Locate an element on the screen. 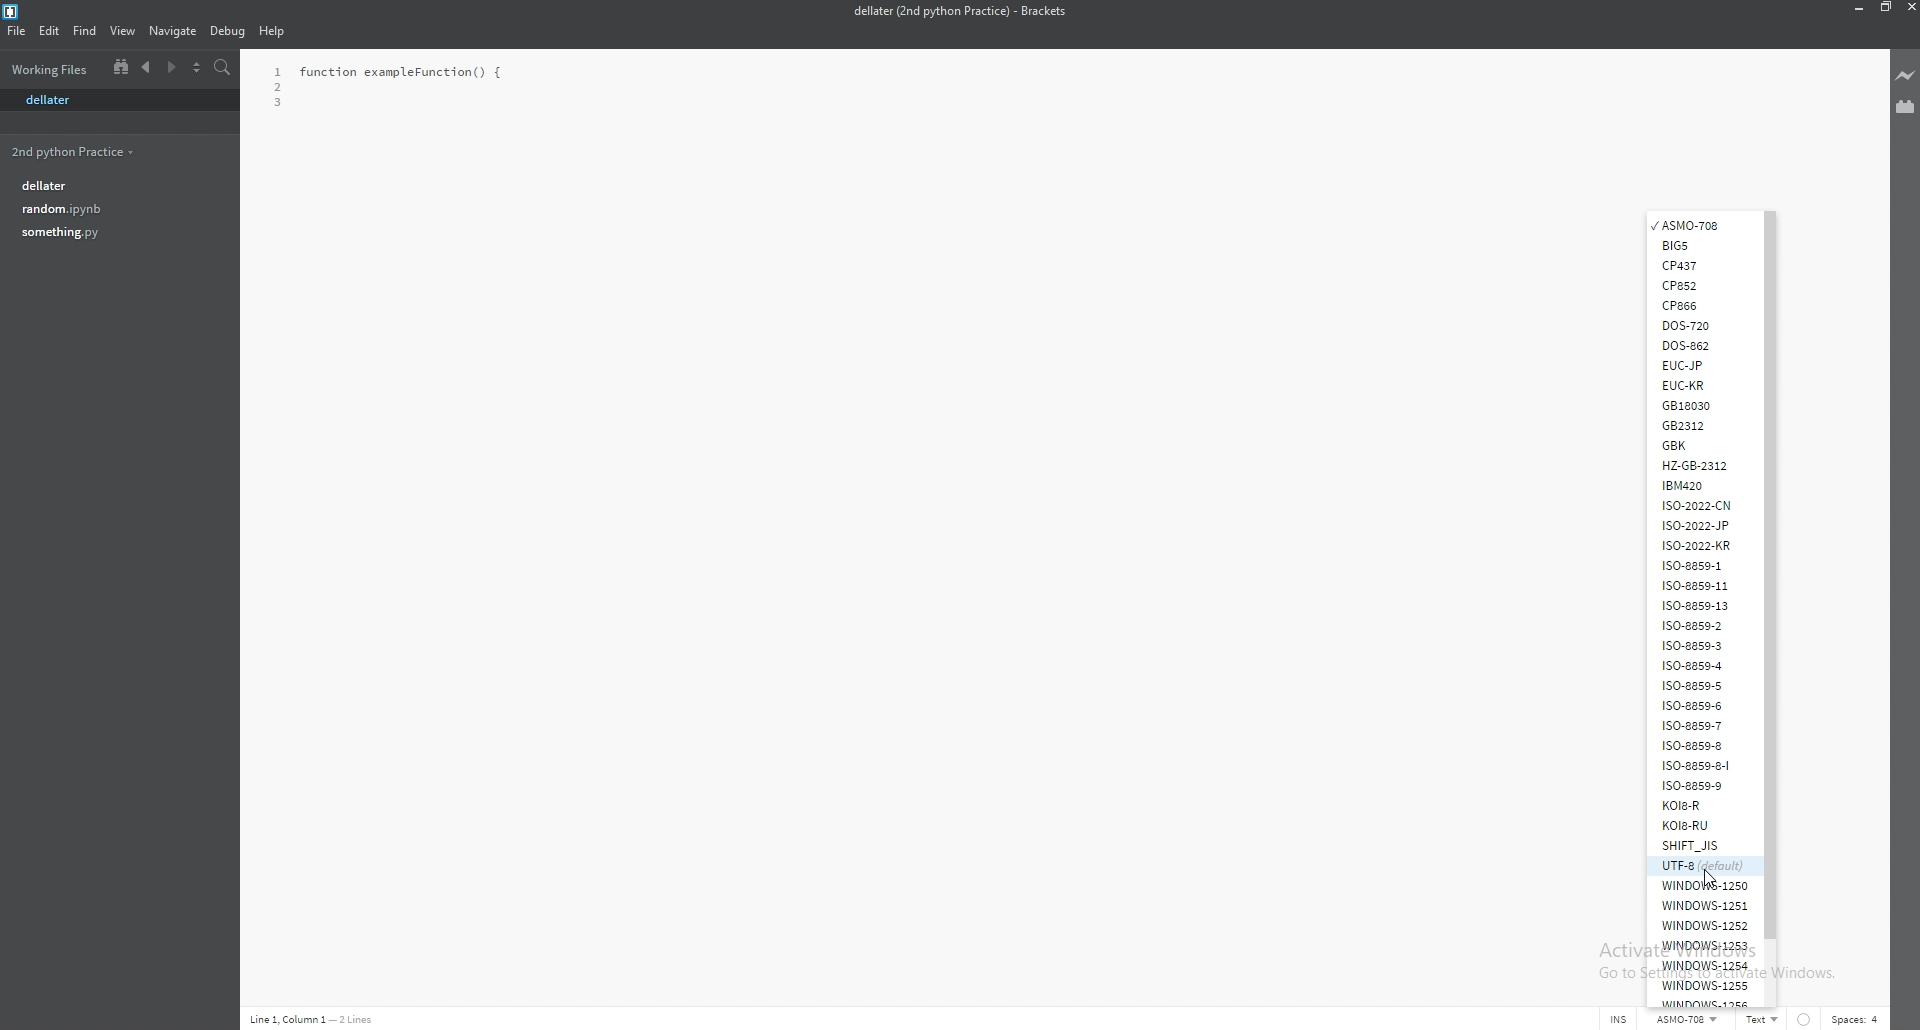 The width and height of the screenshot is (1920, 1030). iso-8859-4 is located at coordinates (1702, 666).